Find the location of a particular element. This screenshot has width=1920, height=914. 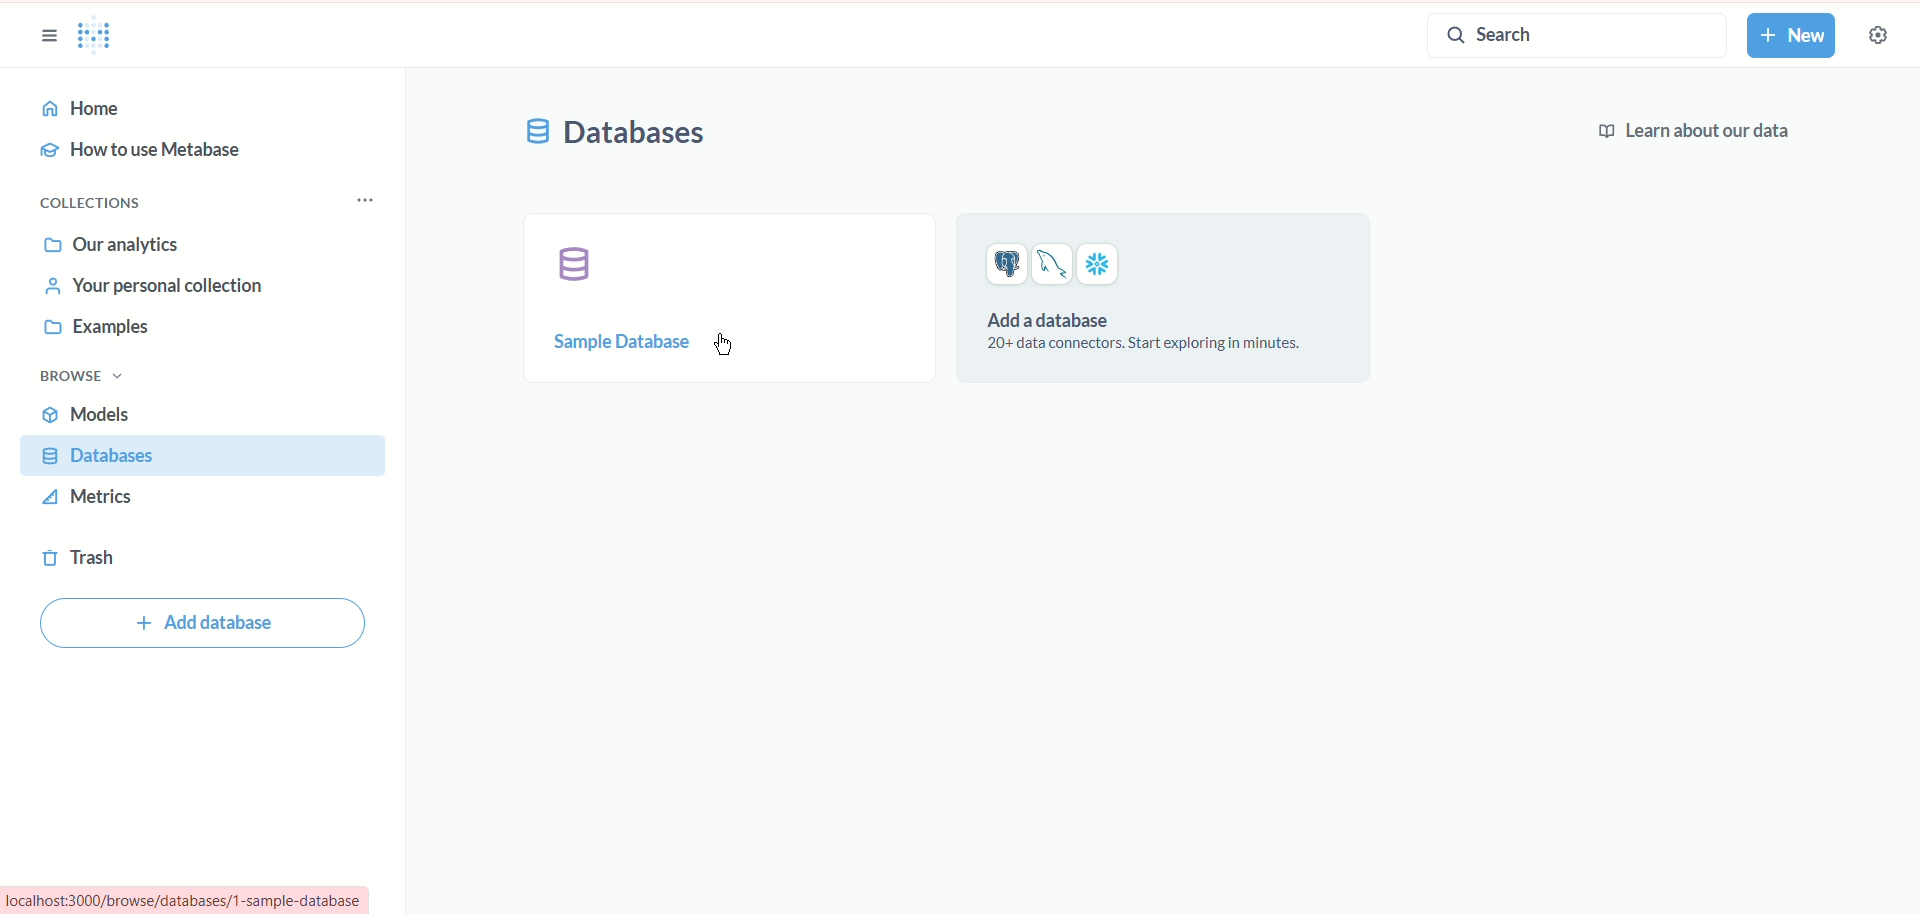

examples is located at coordinates (99, 330).